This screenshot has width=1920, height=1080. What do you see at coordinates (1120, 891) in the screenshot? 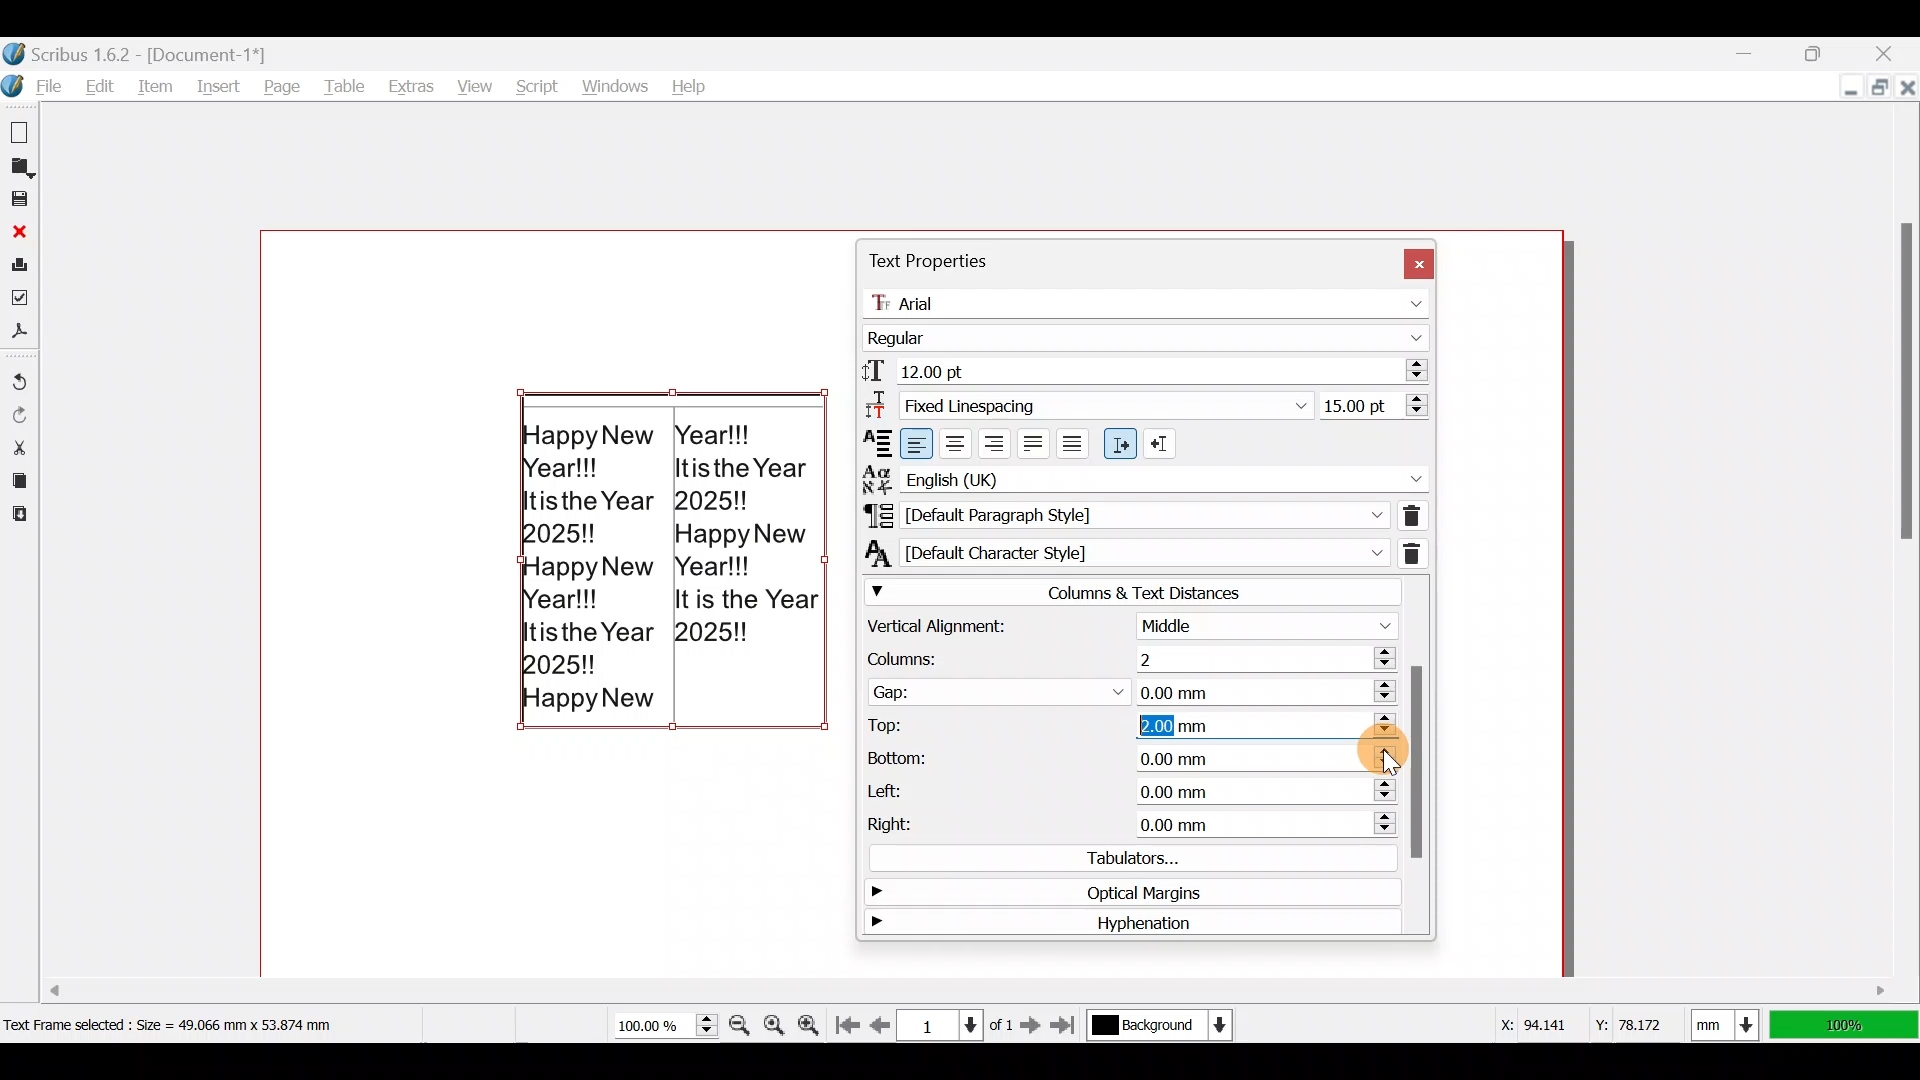
I see `Optical margins` at bounding box center [1120, 891].